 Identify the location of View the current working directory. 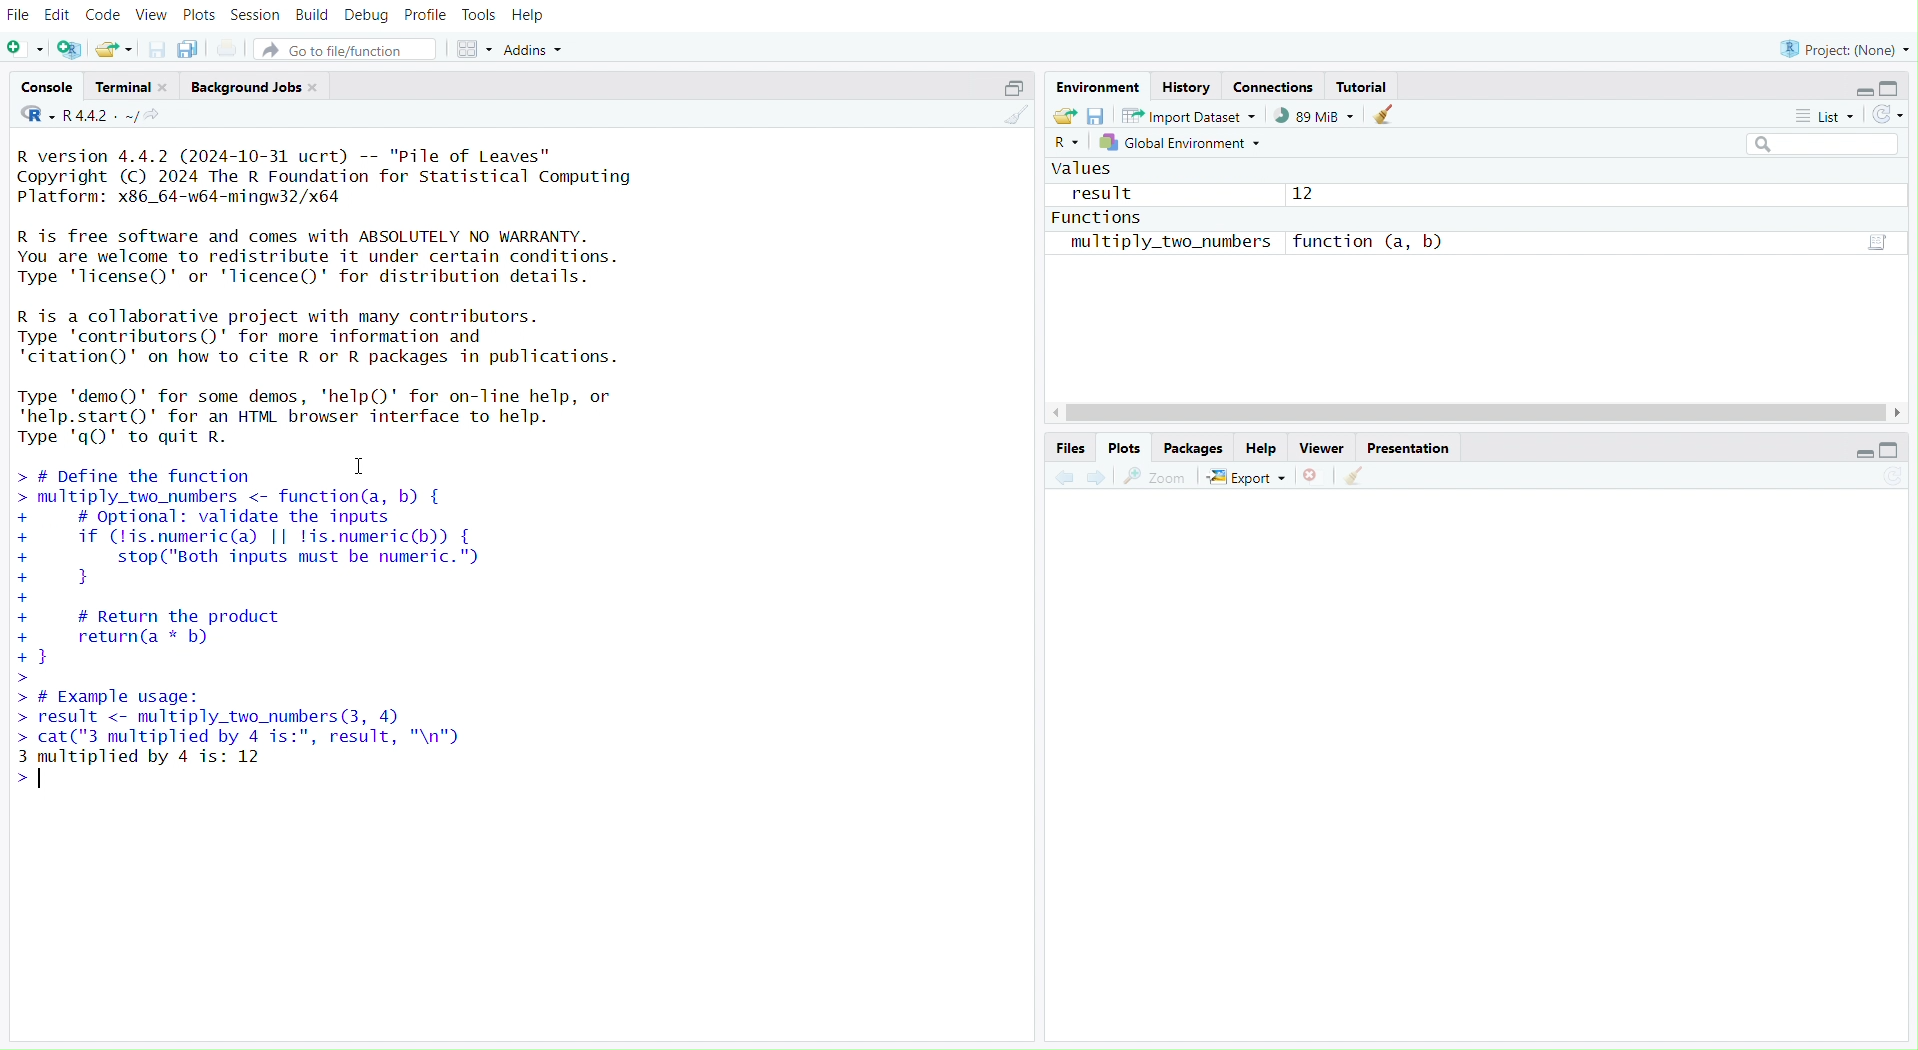
(166, 120).